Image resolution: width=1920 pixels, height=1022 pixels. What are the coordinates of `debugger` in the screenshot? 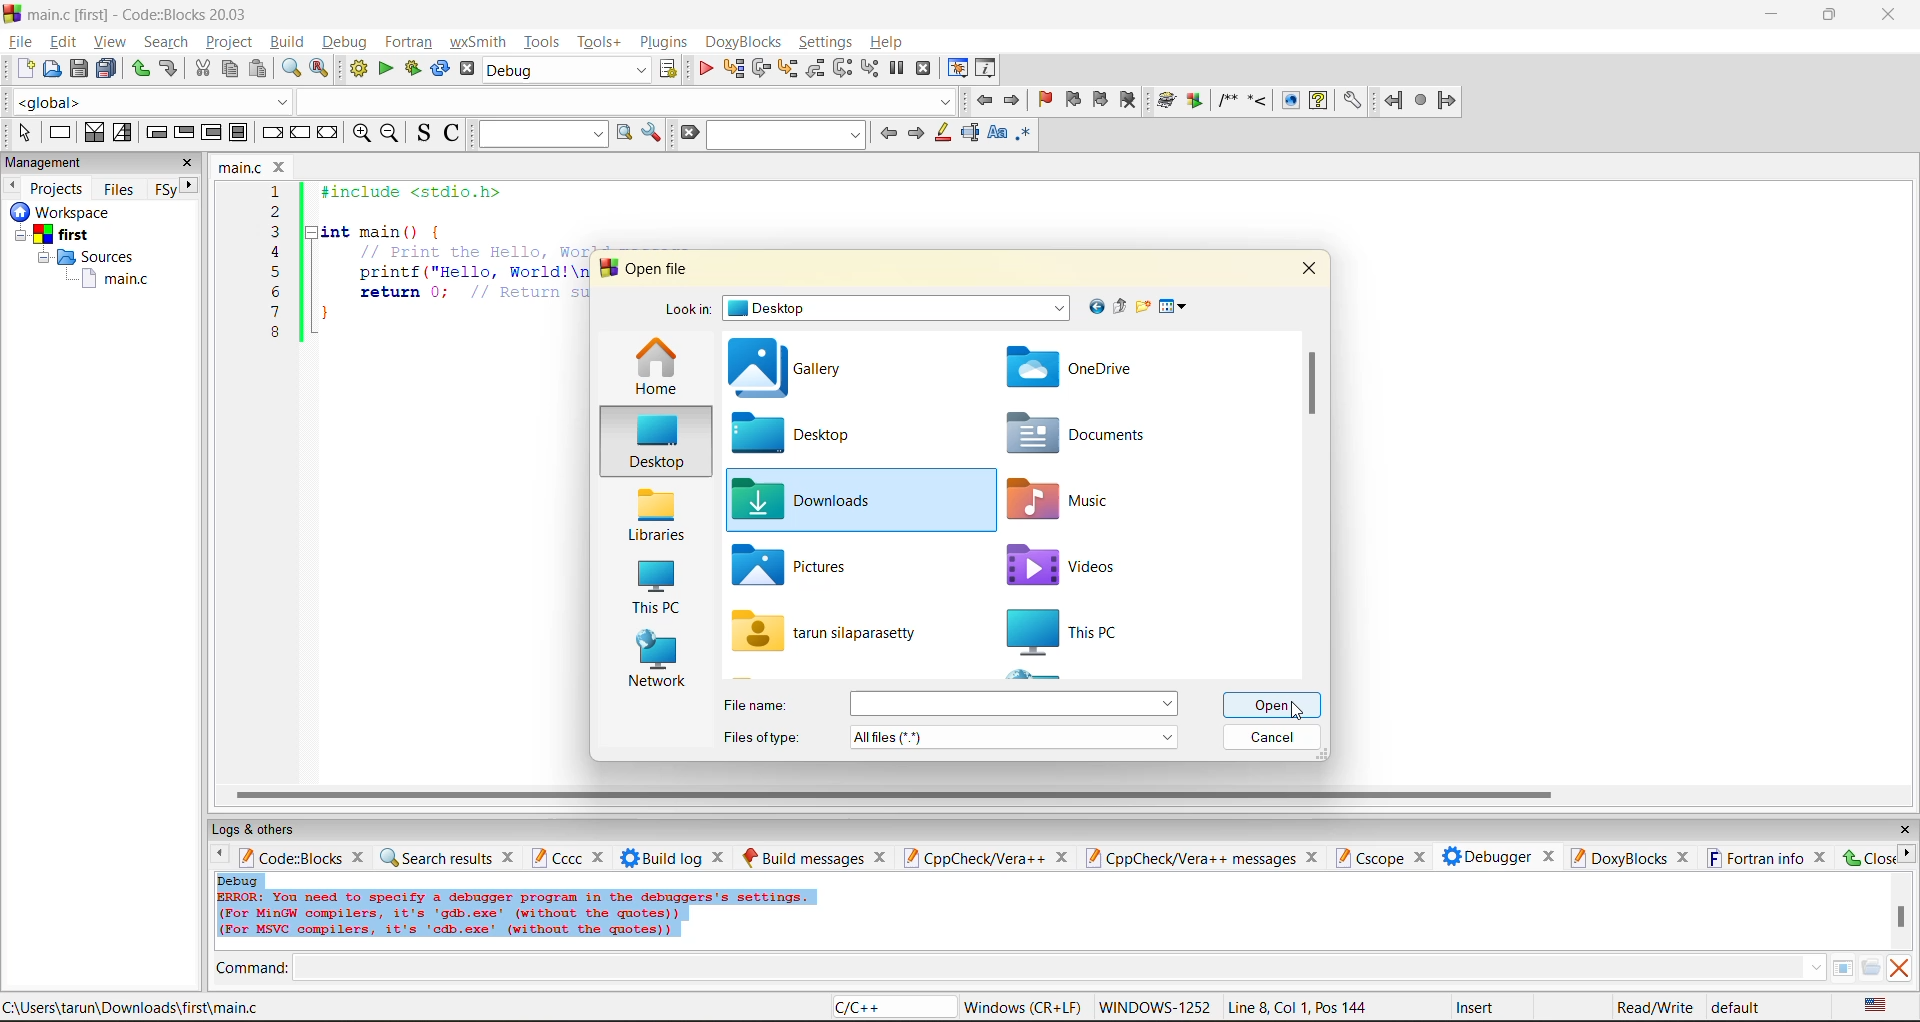 It's located at (1486, 856).